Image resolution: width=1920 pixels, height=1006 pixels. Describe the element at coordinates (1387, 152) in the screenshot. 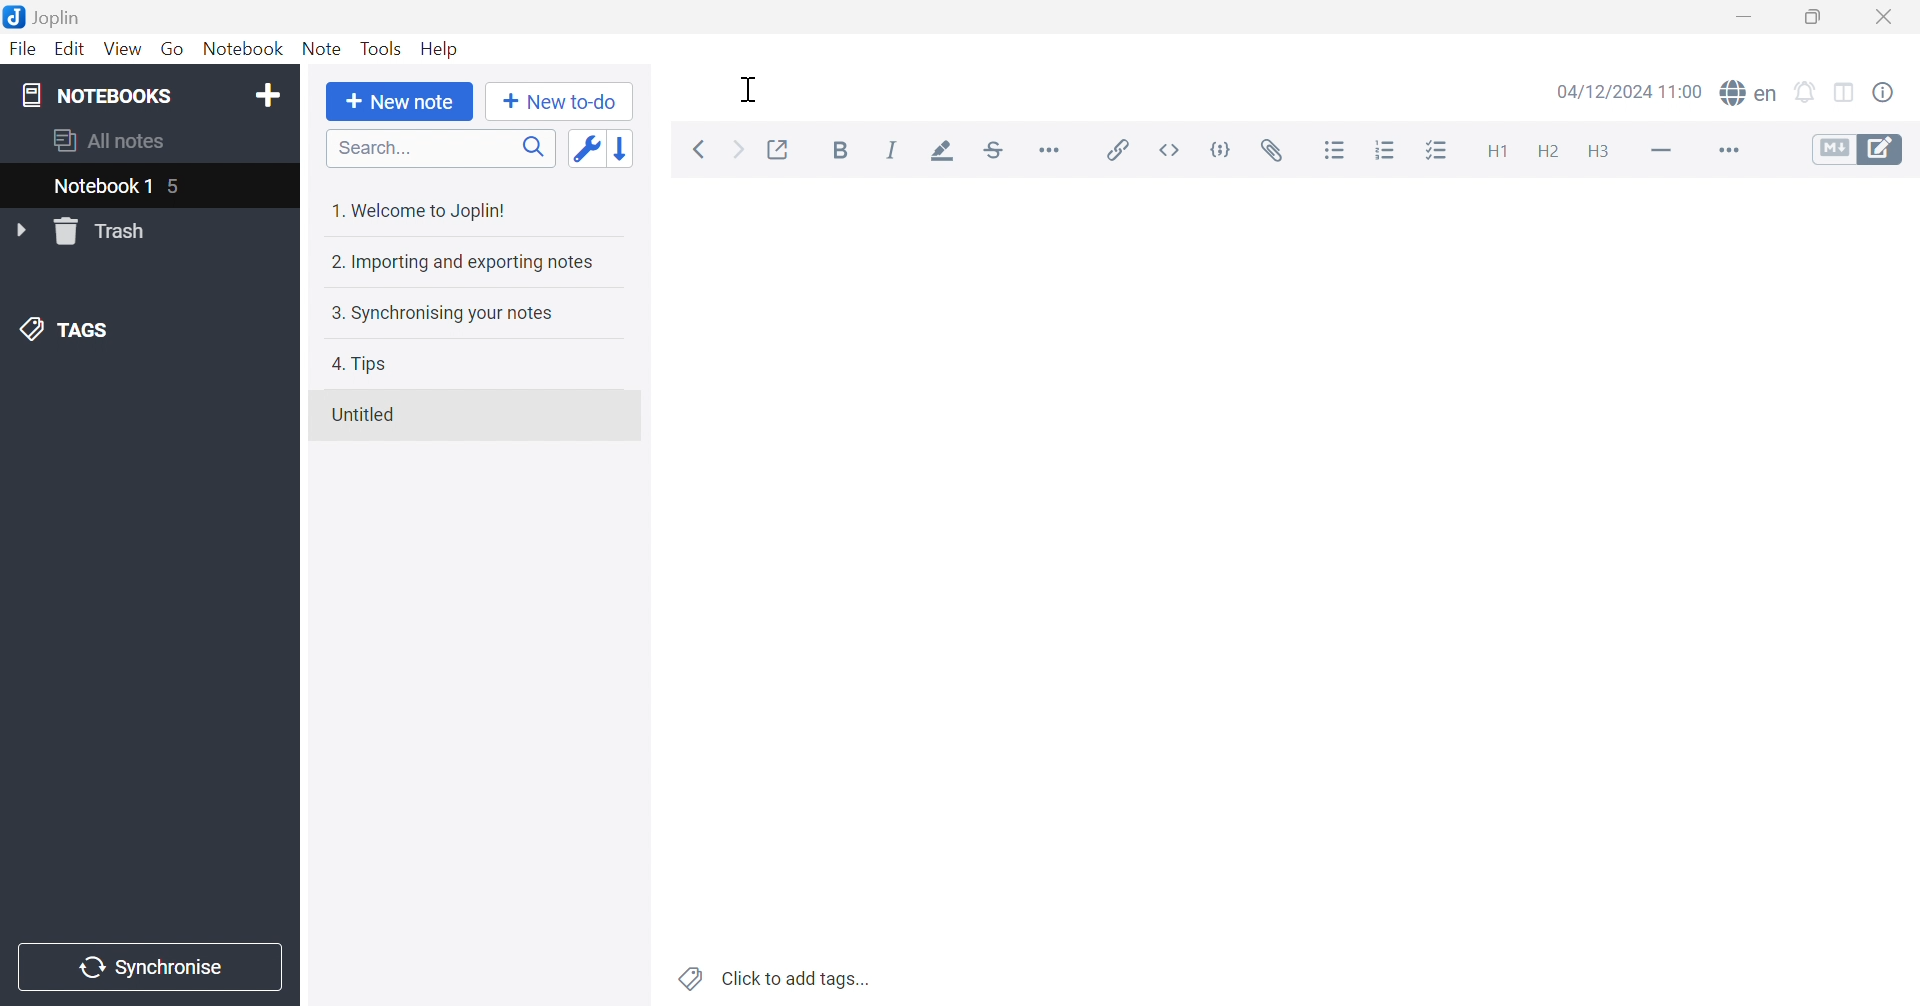

I see `Numbered list` at that location.